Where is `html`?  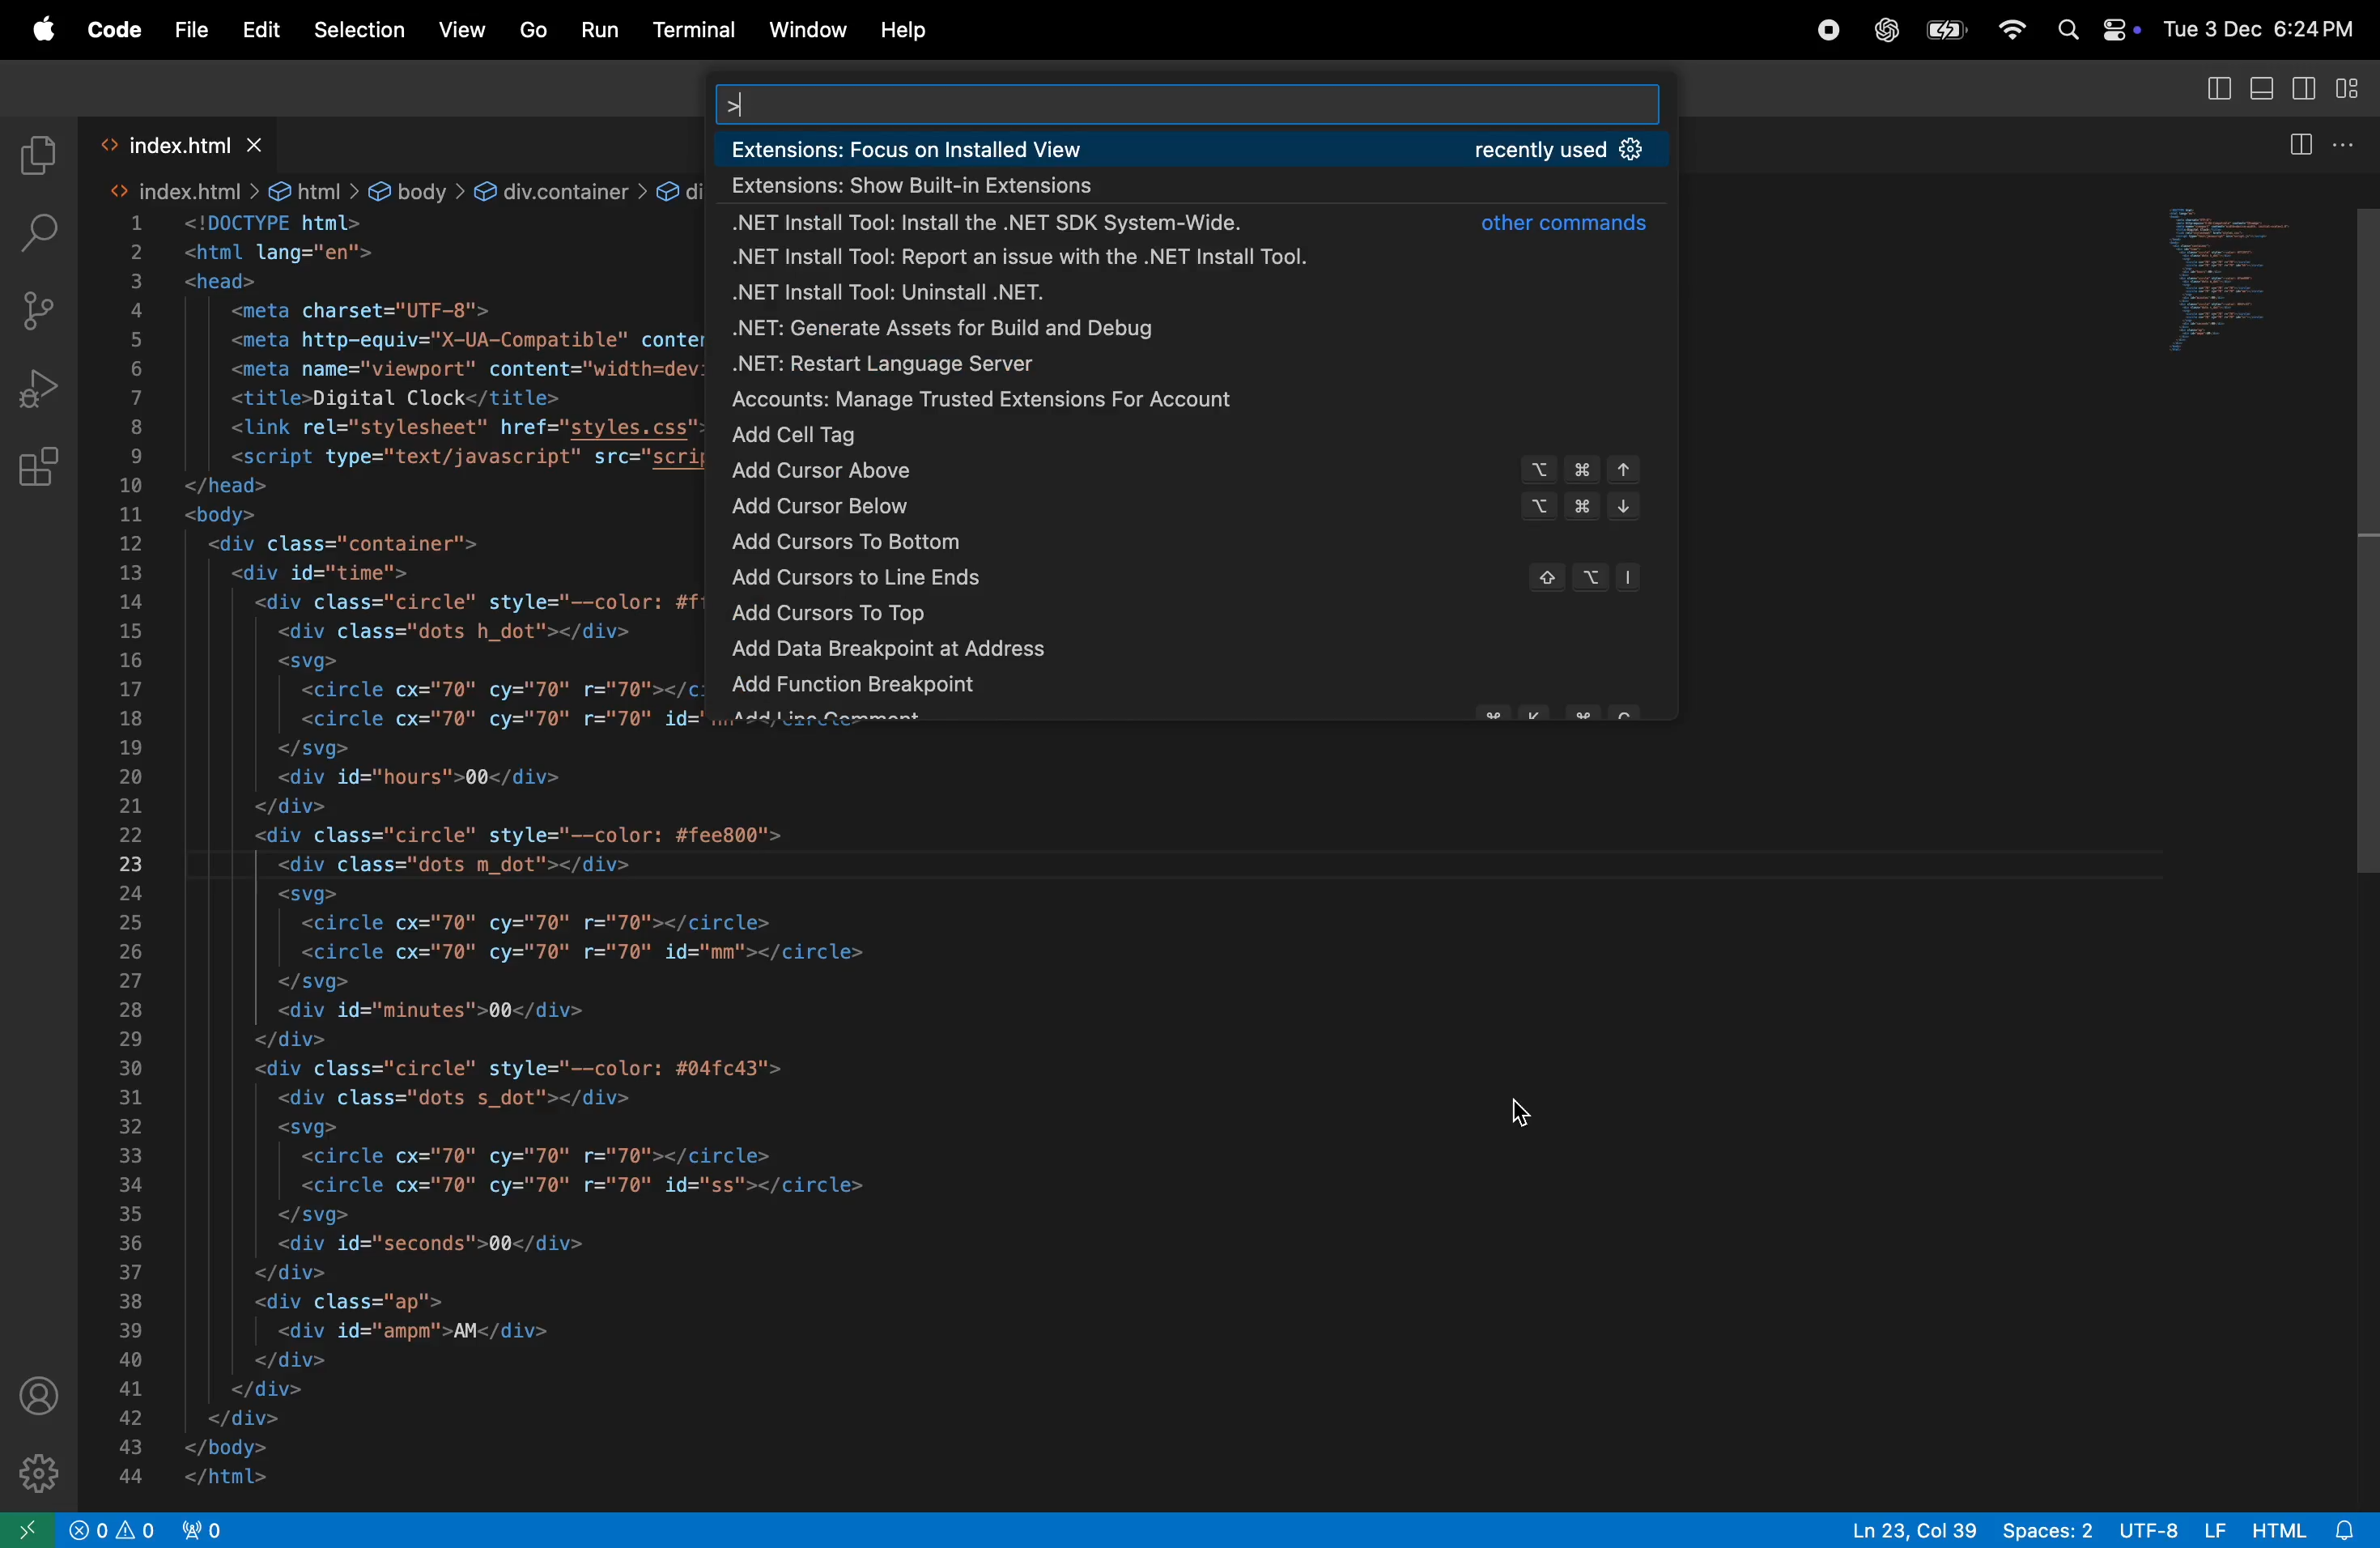 html is located at coordinates (314, 189).